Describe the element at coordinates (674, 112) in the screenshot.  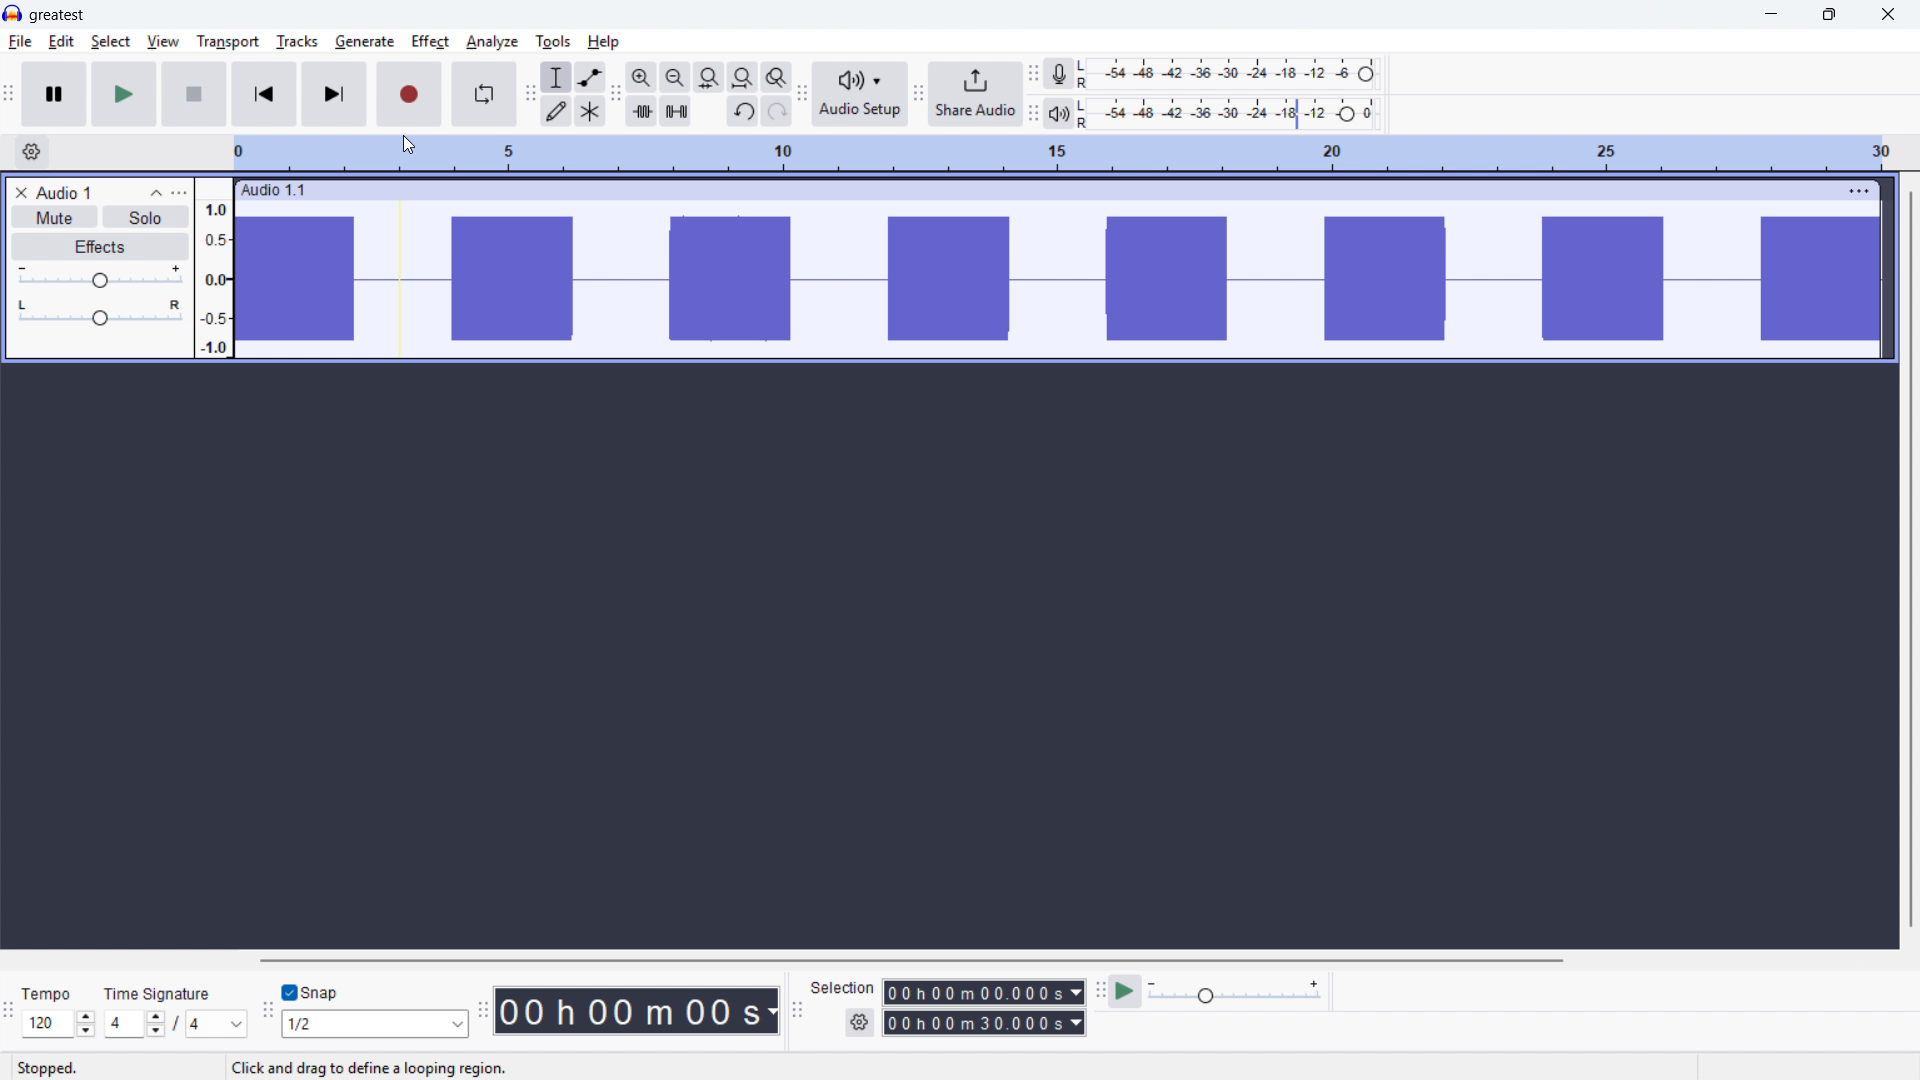
I see `silence audio outside selection` at that location.